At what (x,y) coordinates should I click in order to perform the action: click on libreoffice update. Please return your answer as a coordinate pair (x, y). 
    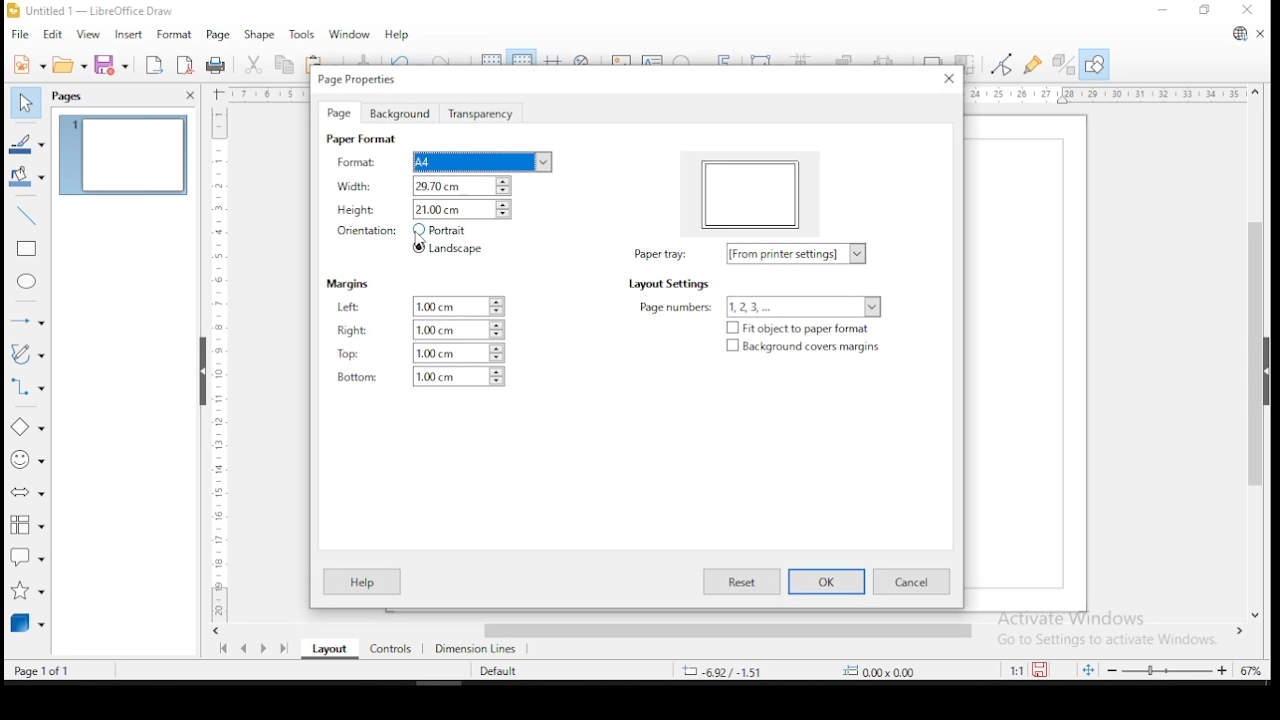
    Looking at the image, I should click on (1237, 35).